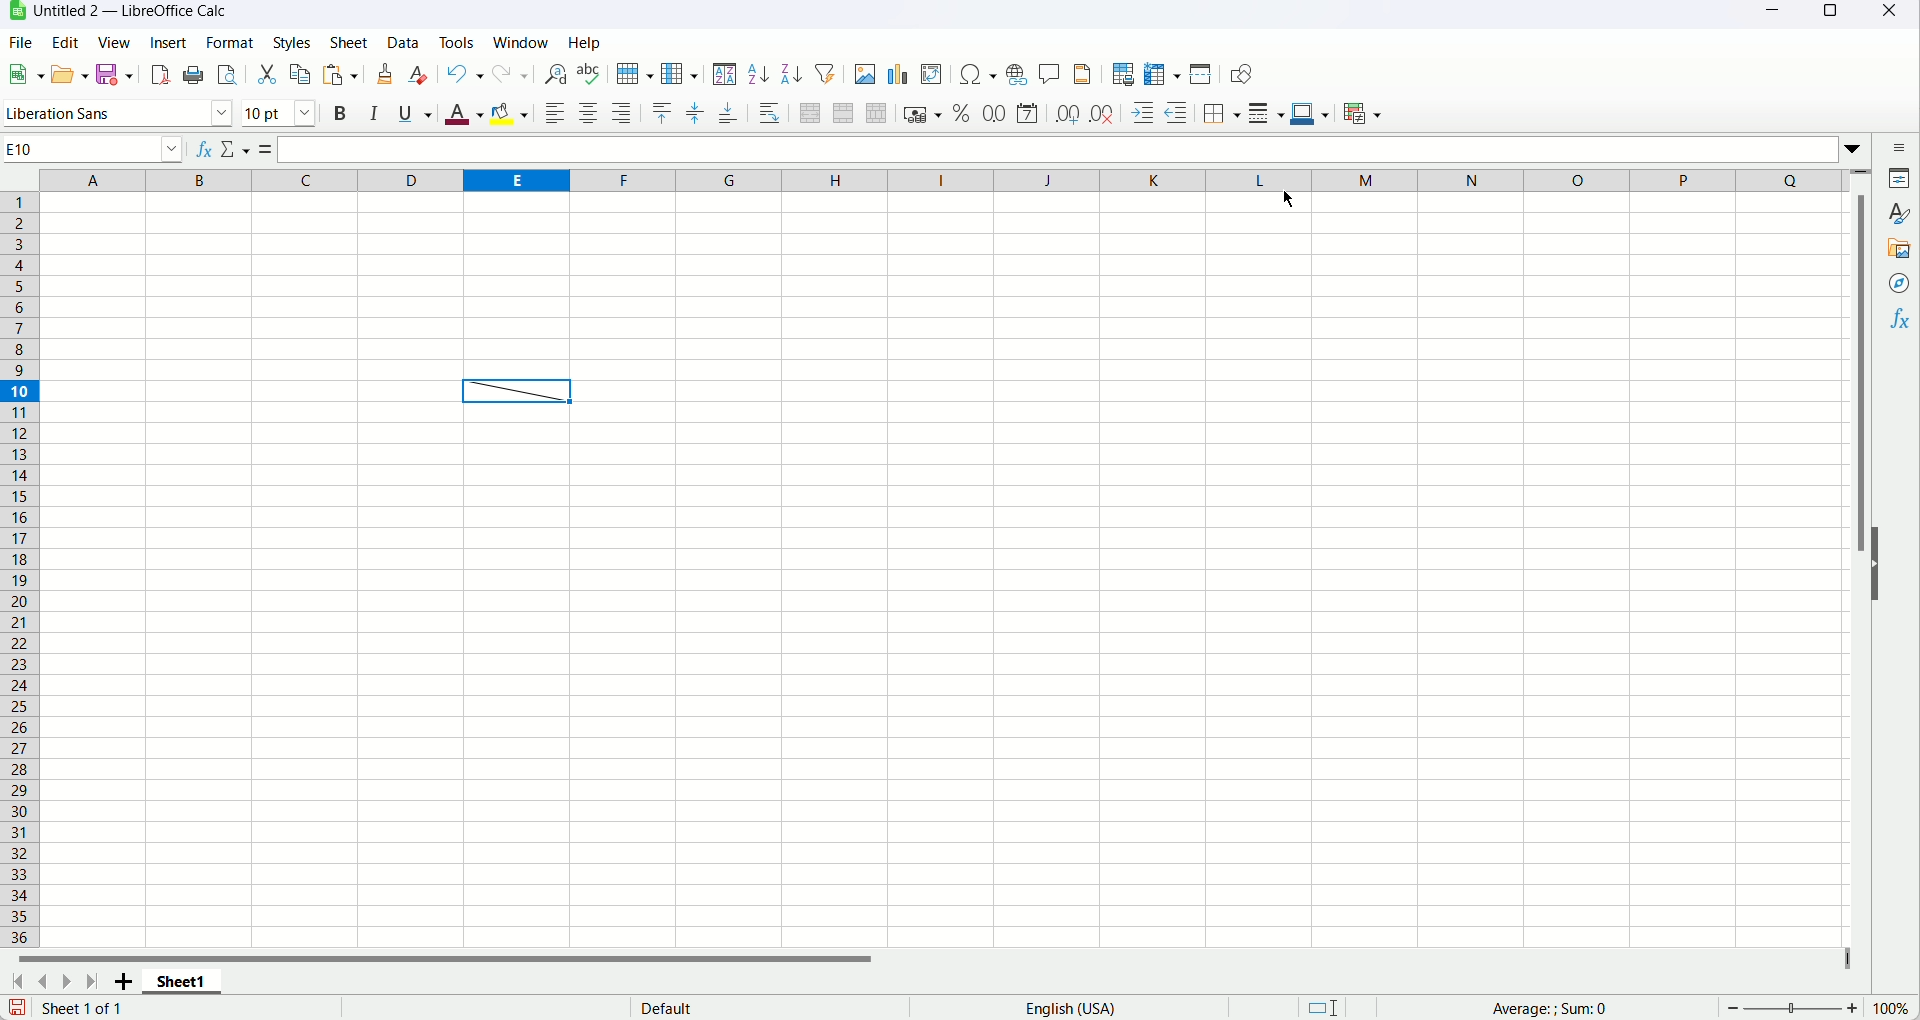  I want to click on remove decimal place, so click(1101, 114).